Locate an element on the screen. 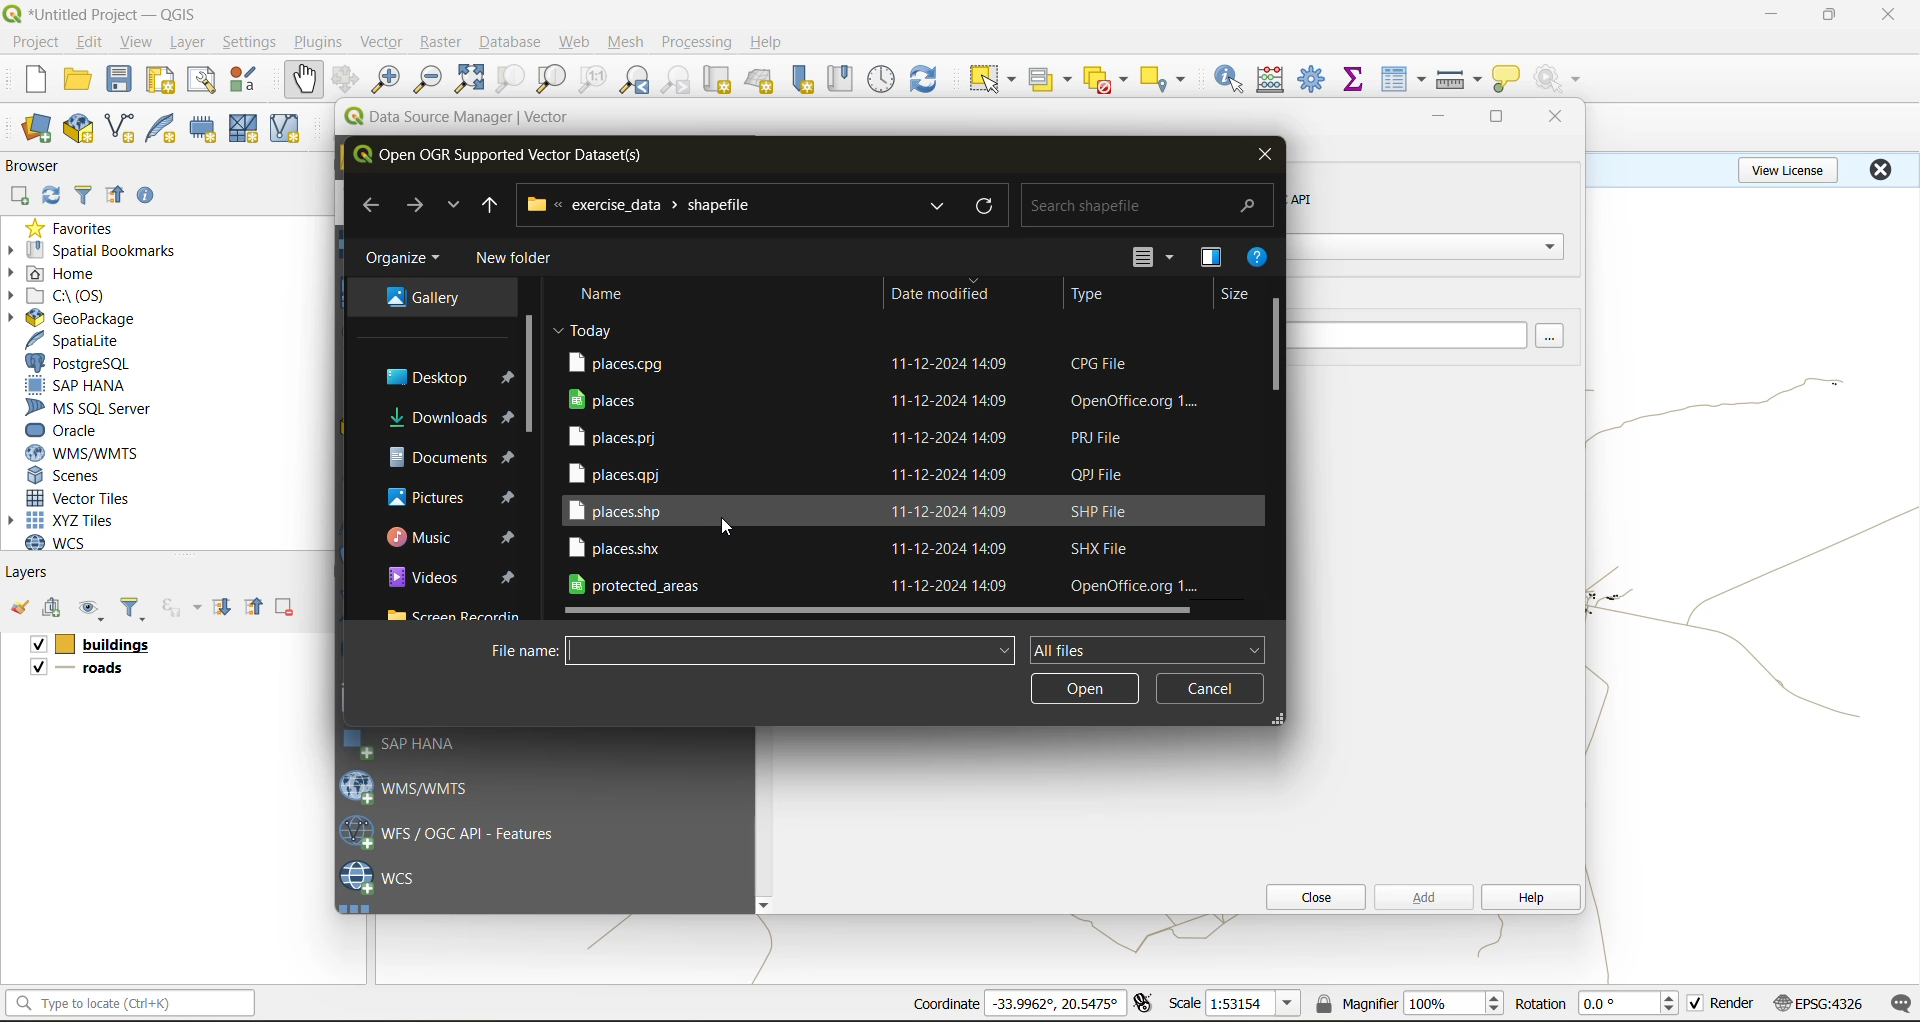 The height and width of the screenshot is (1022, 1920). no action is located at coordinates (1561, 79).